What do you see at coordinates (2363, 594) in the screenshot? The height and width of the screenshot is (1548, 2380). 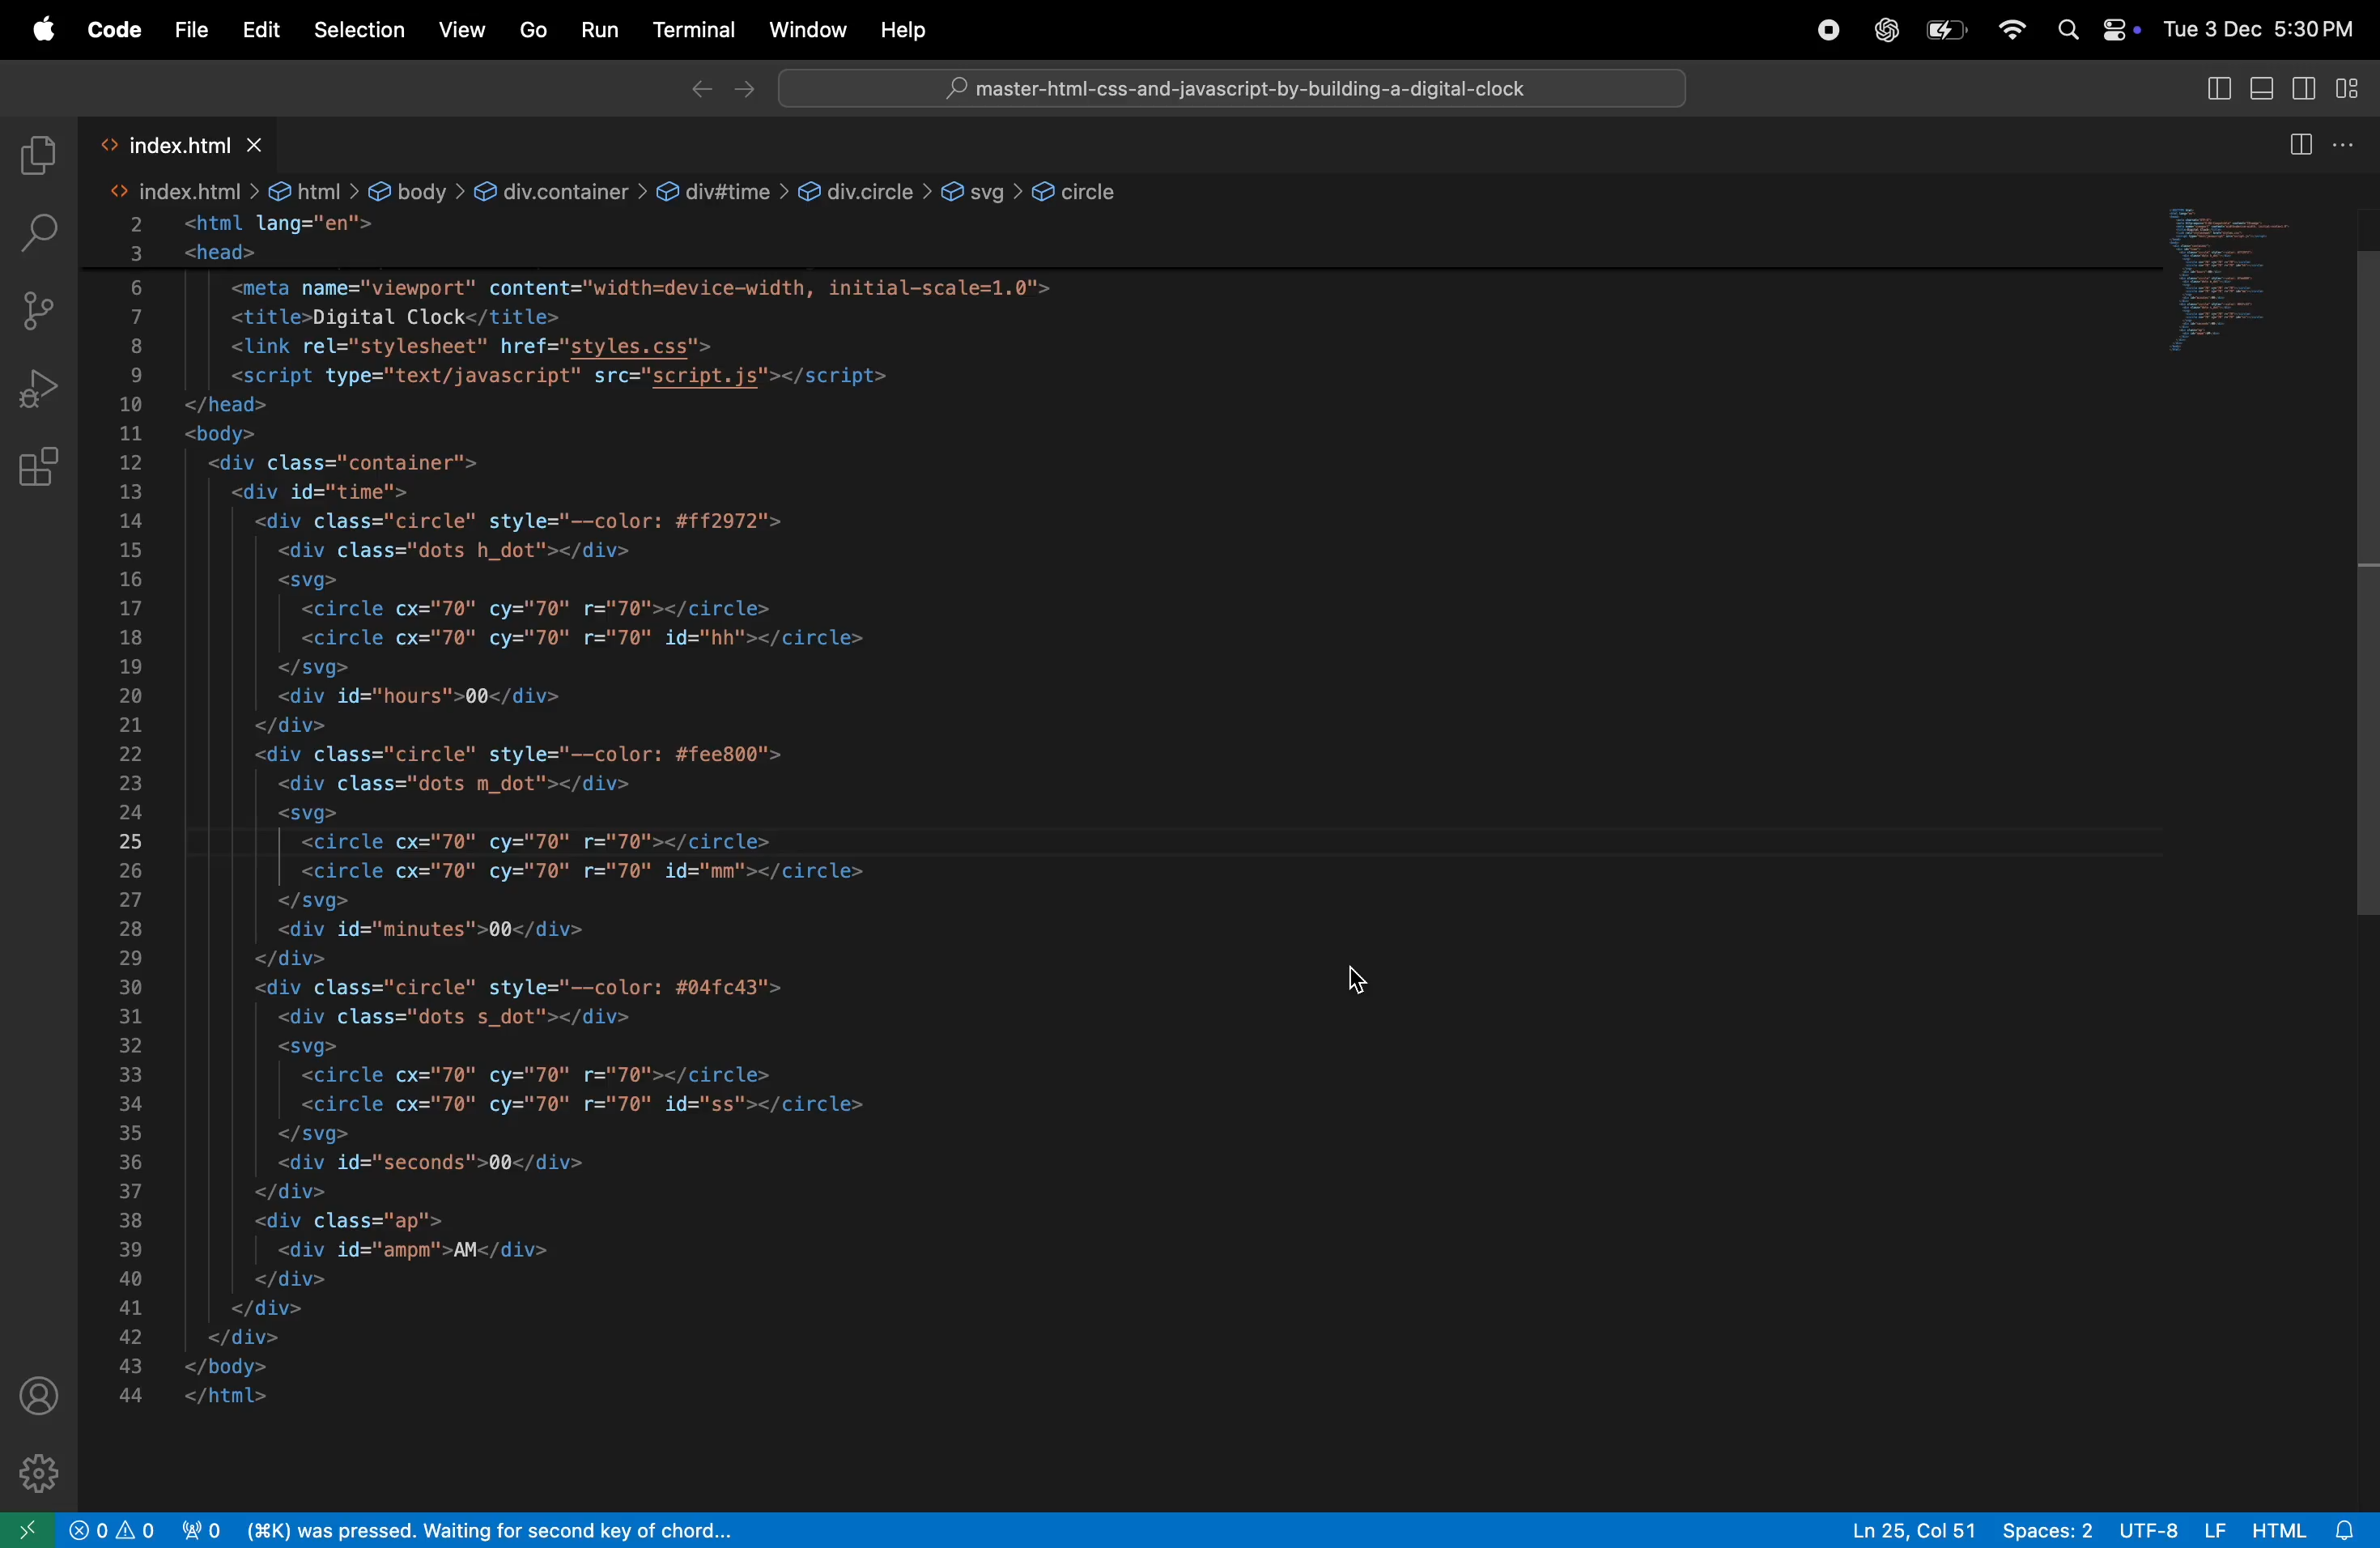 I see `Scroll bar` at bounding box center [2363, 594].